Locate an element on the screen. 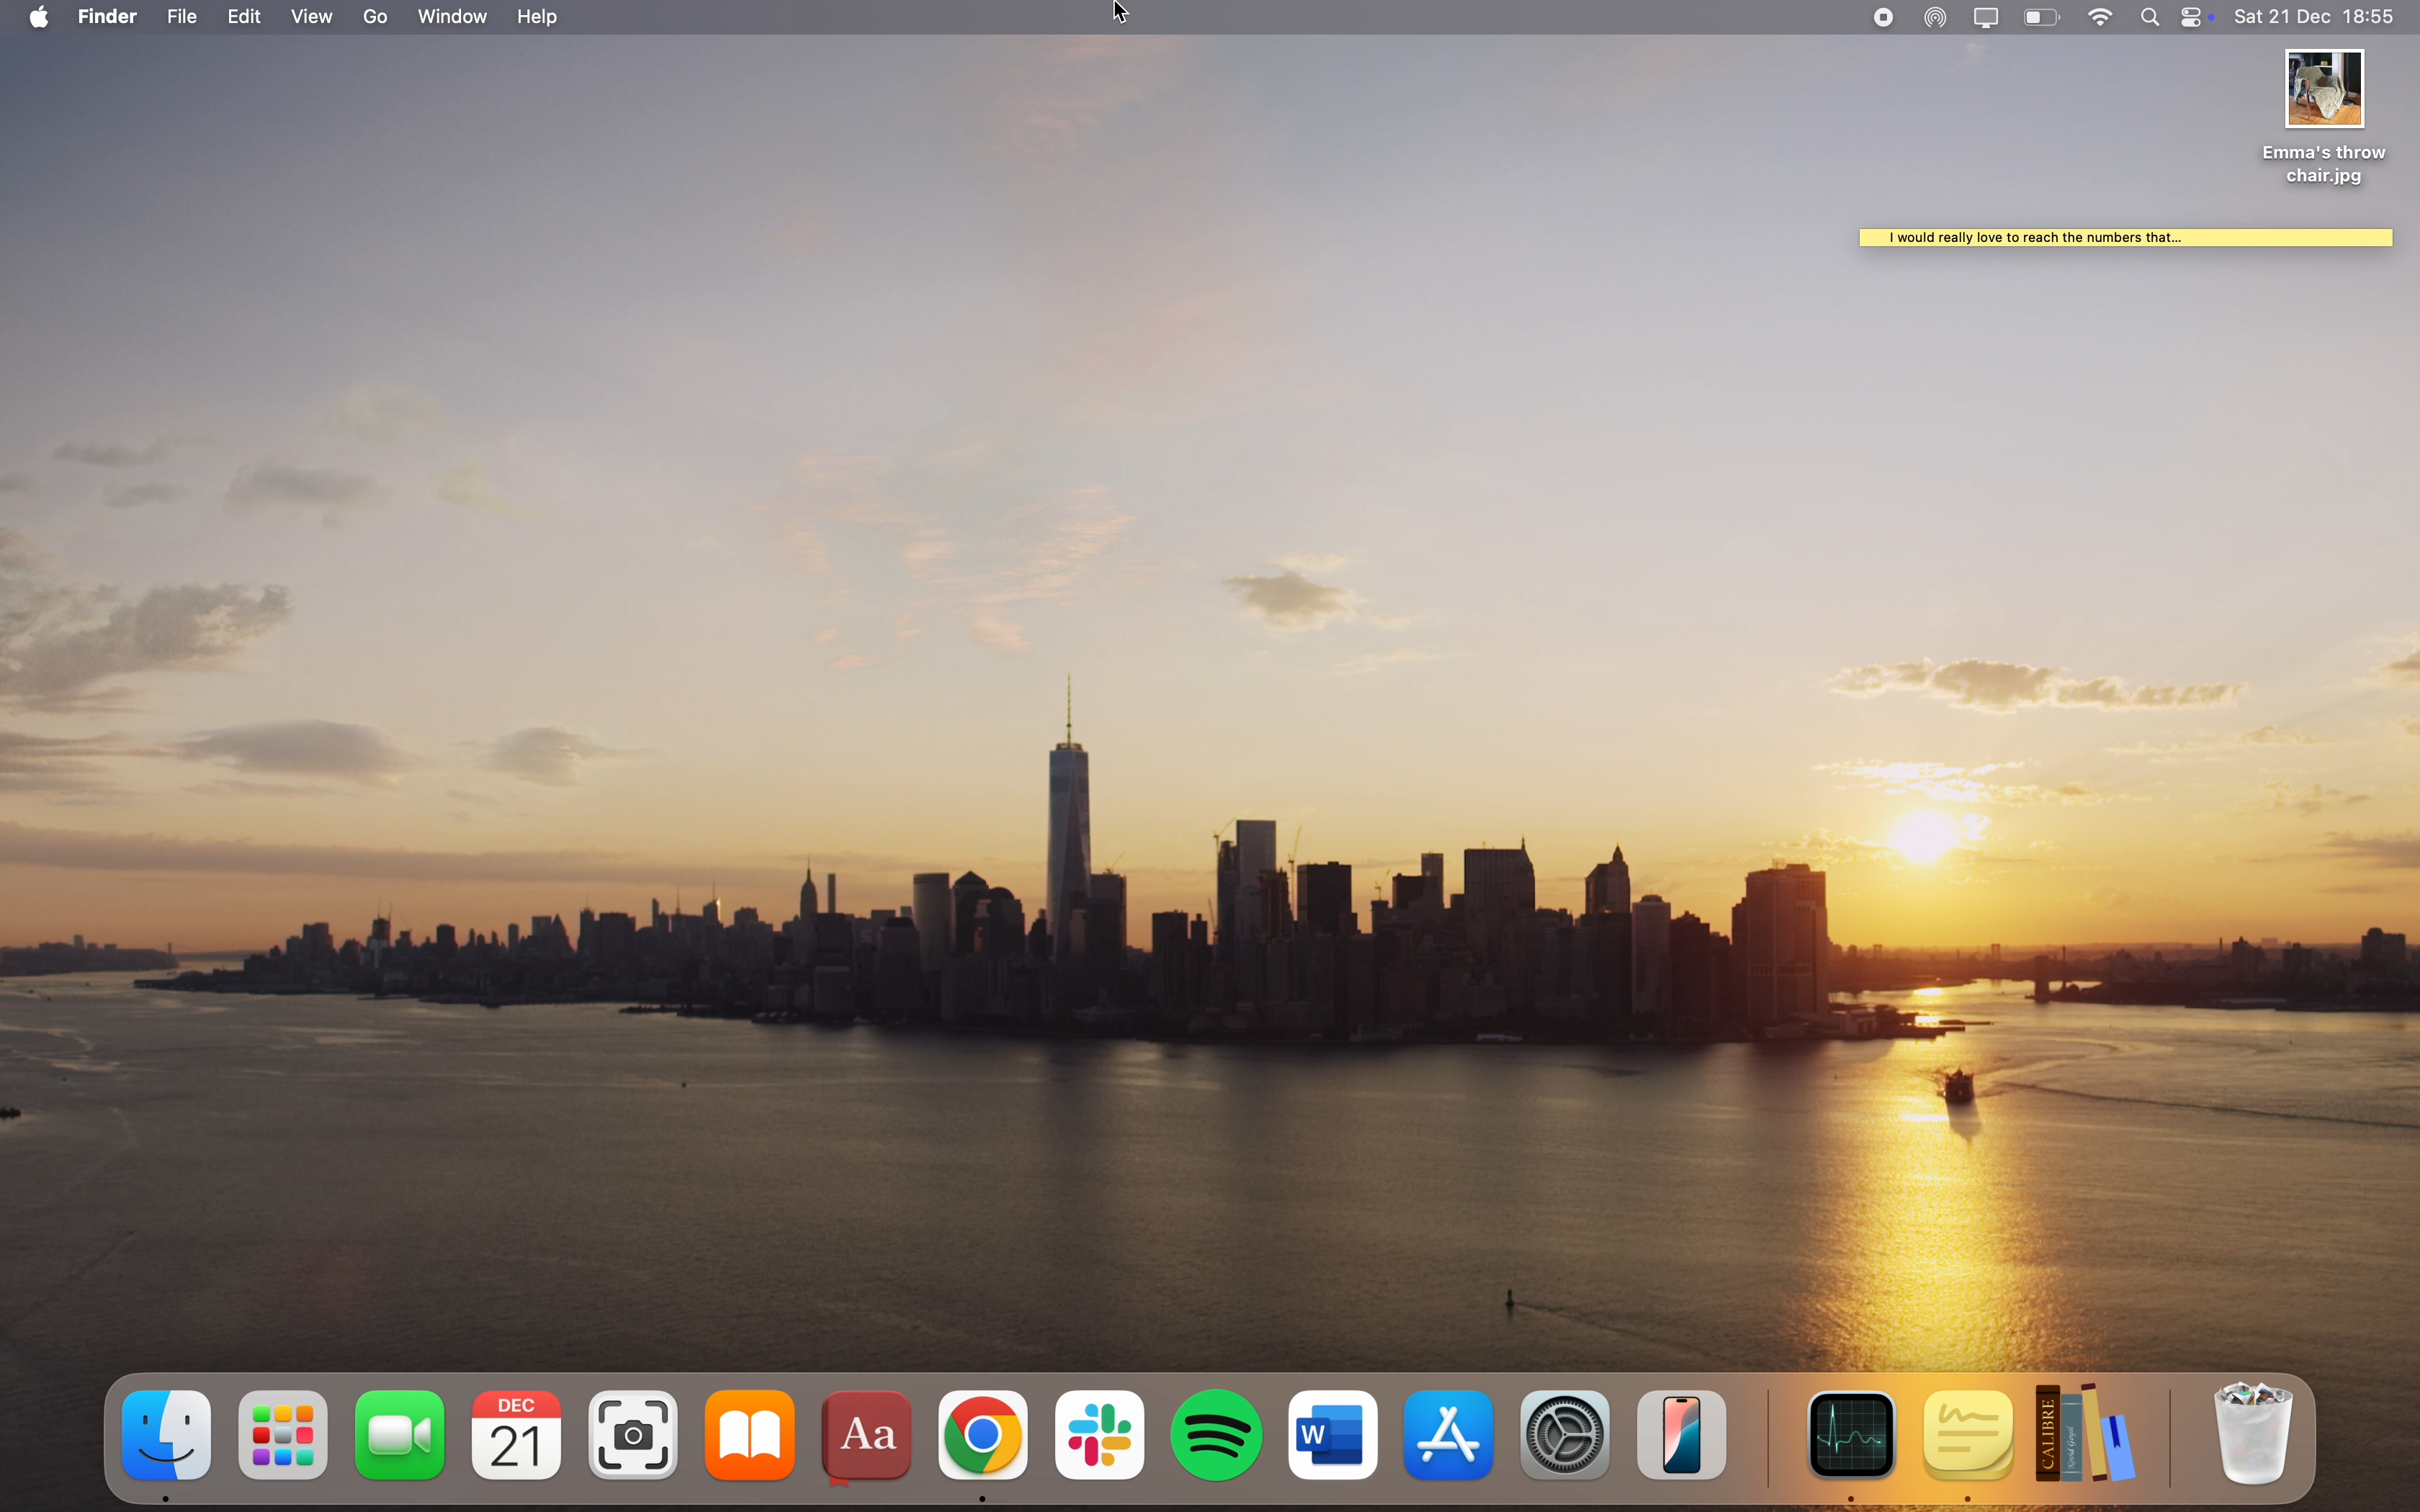 This screenshot has width=2420, height=1512. Word is located at coordinates (1337, 1444).